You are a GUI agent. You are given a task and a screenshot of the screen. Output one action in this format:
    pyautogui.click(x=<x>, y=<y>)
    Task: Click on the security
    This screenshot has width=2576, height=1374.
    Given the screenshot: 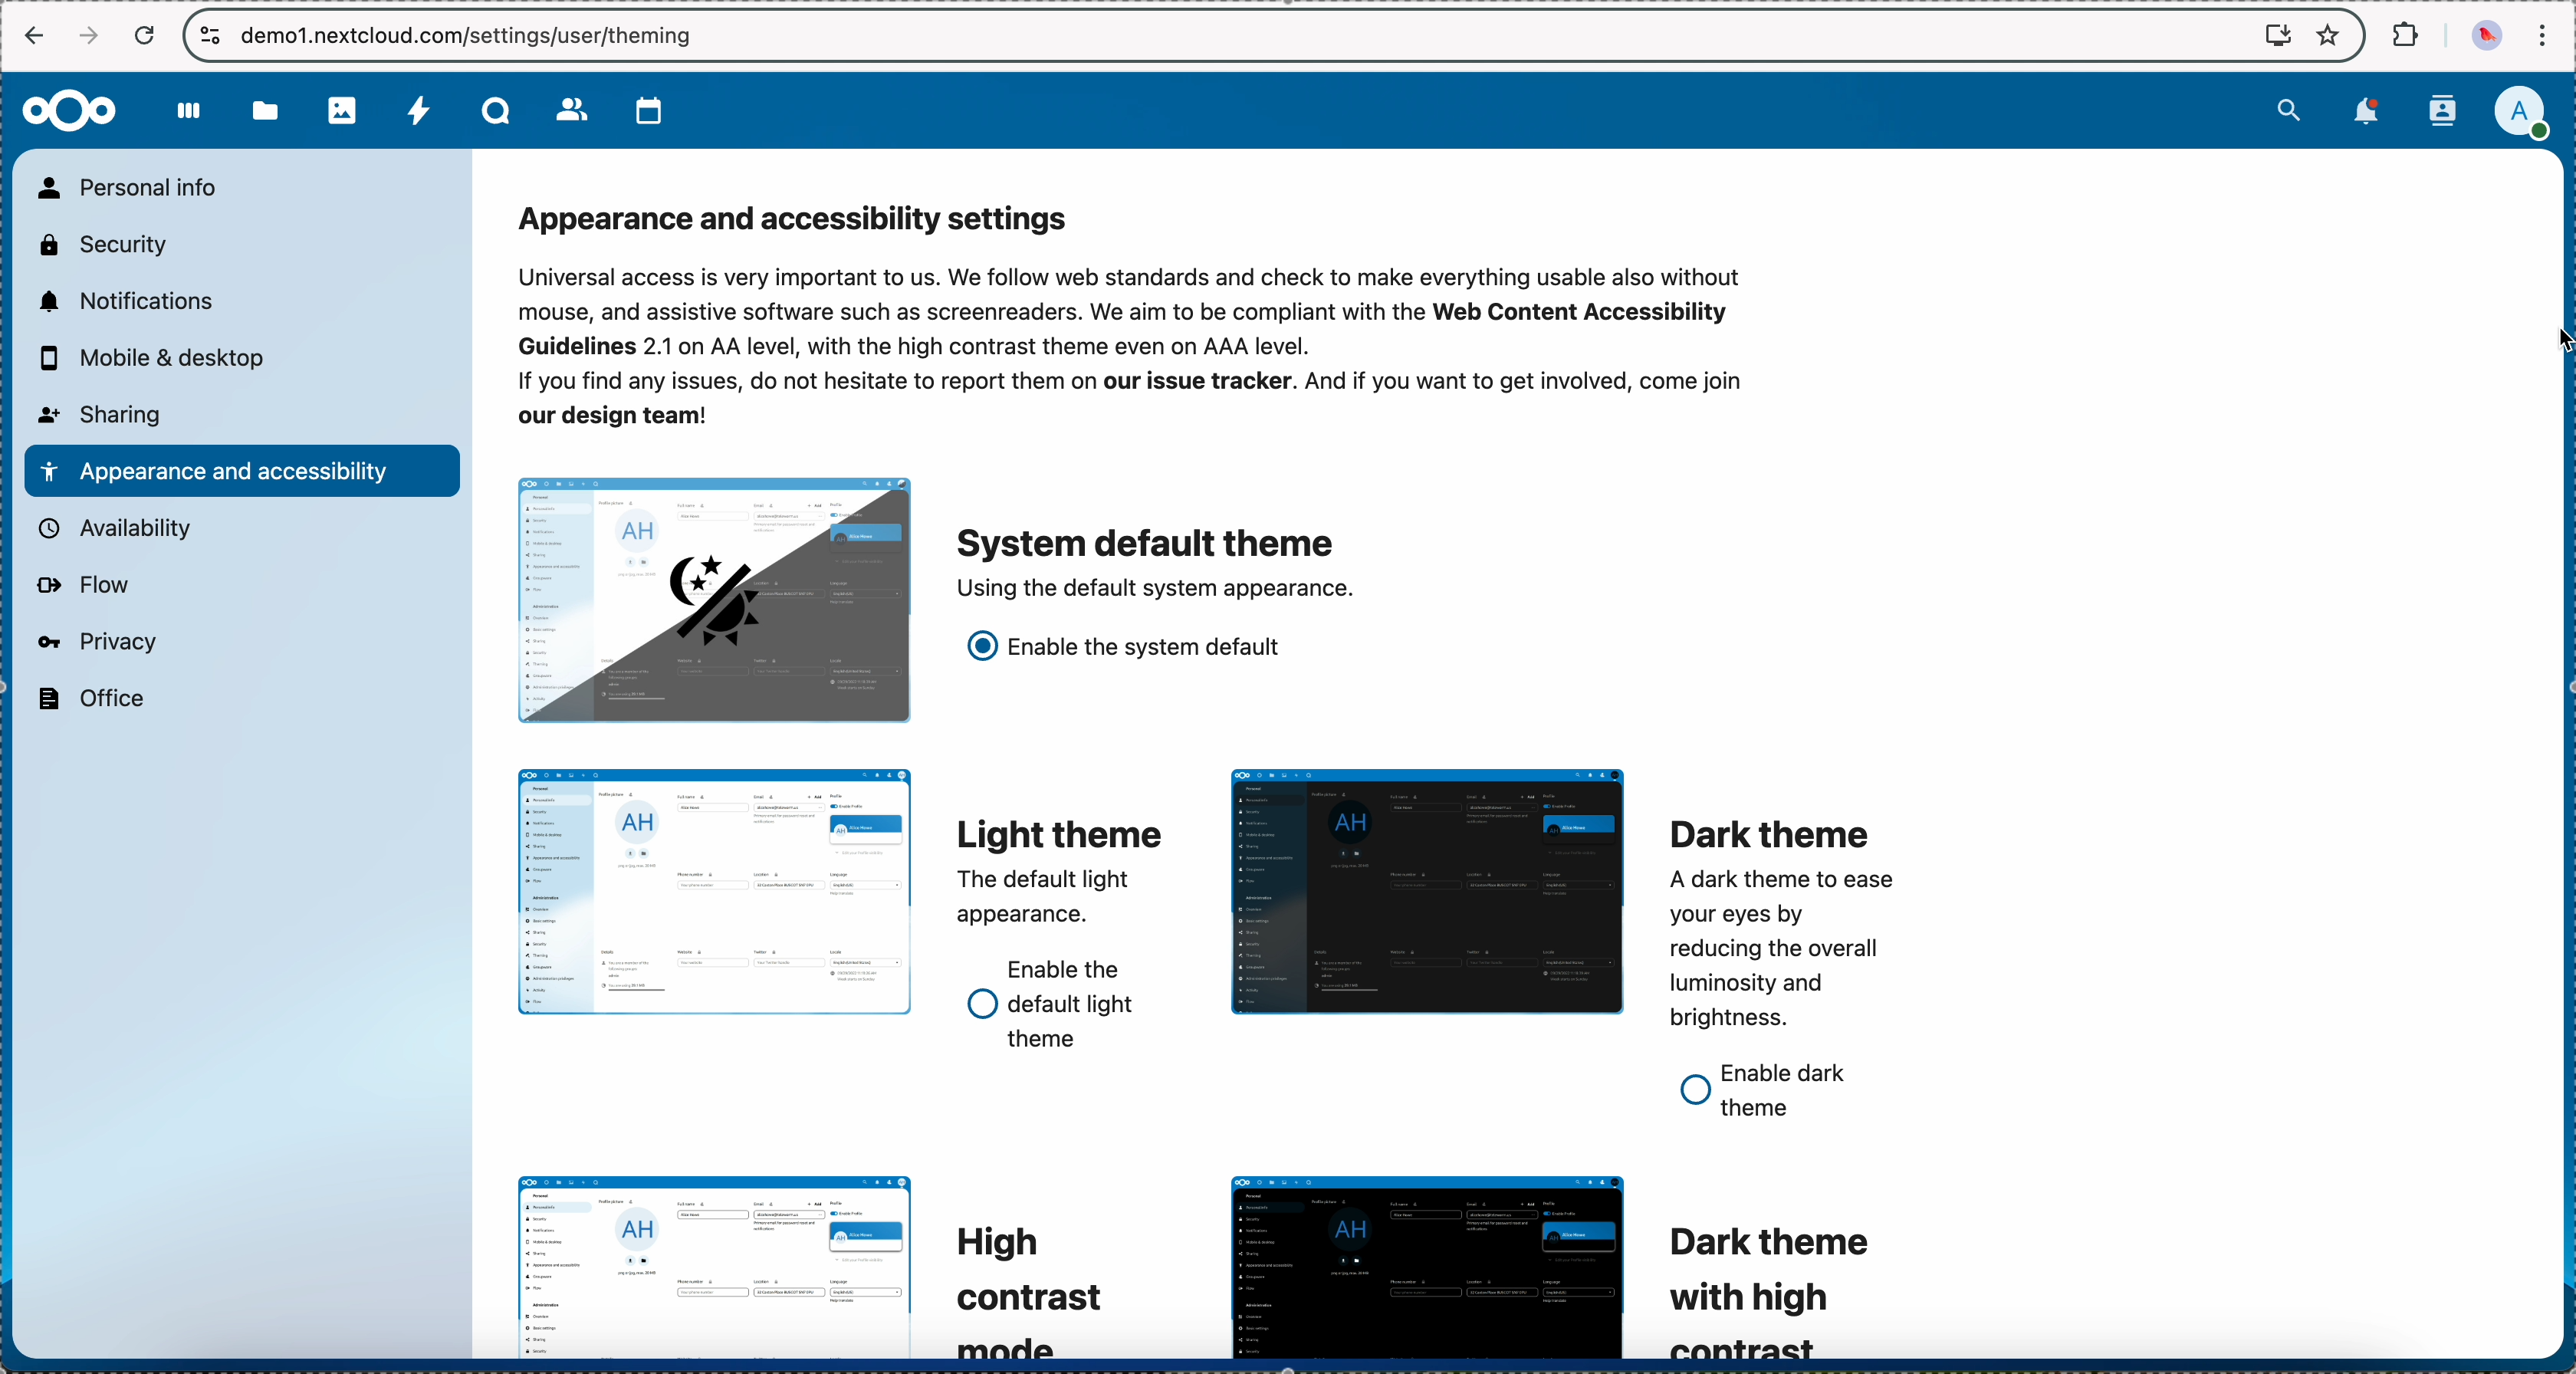 What is the action you would take?
    pyautogui.click(x=106, y=246)
    